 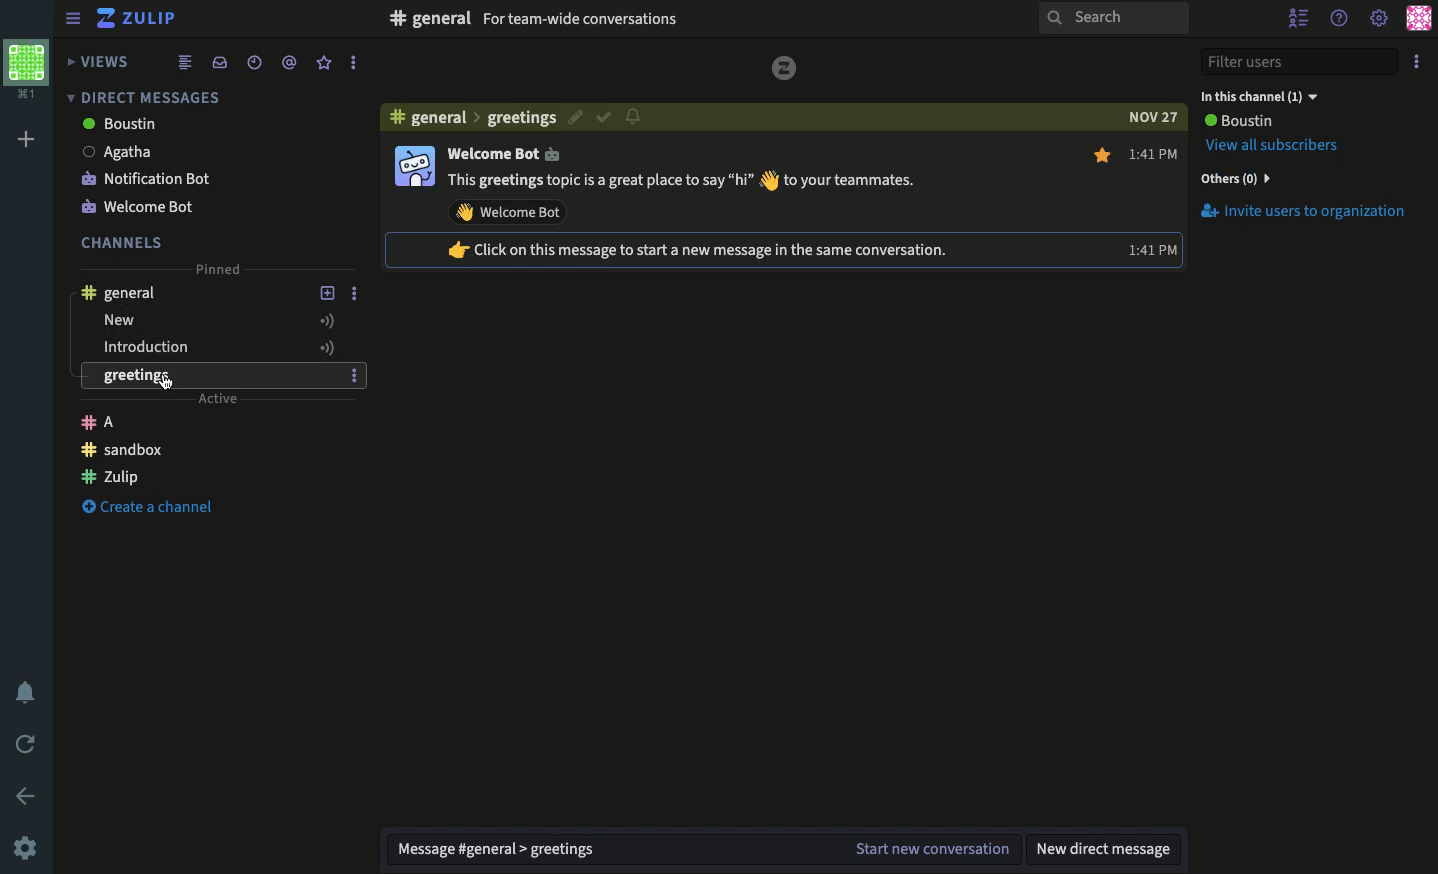 I want to click on Notification bot, so click(x=192, y=177).